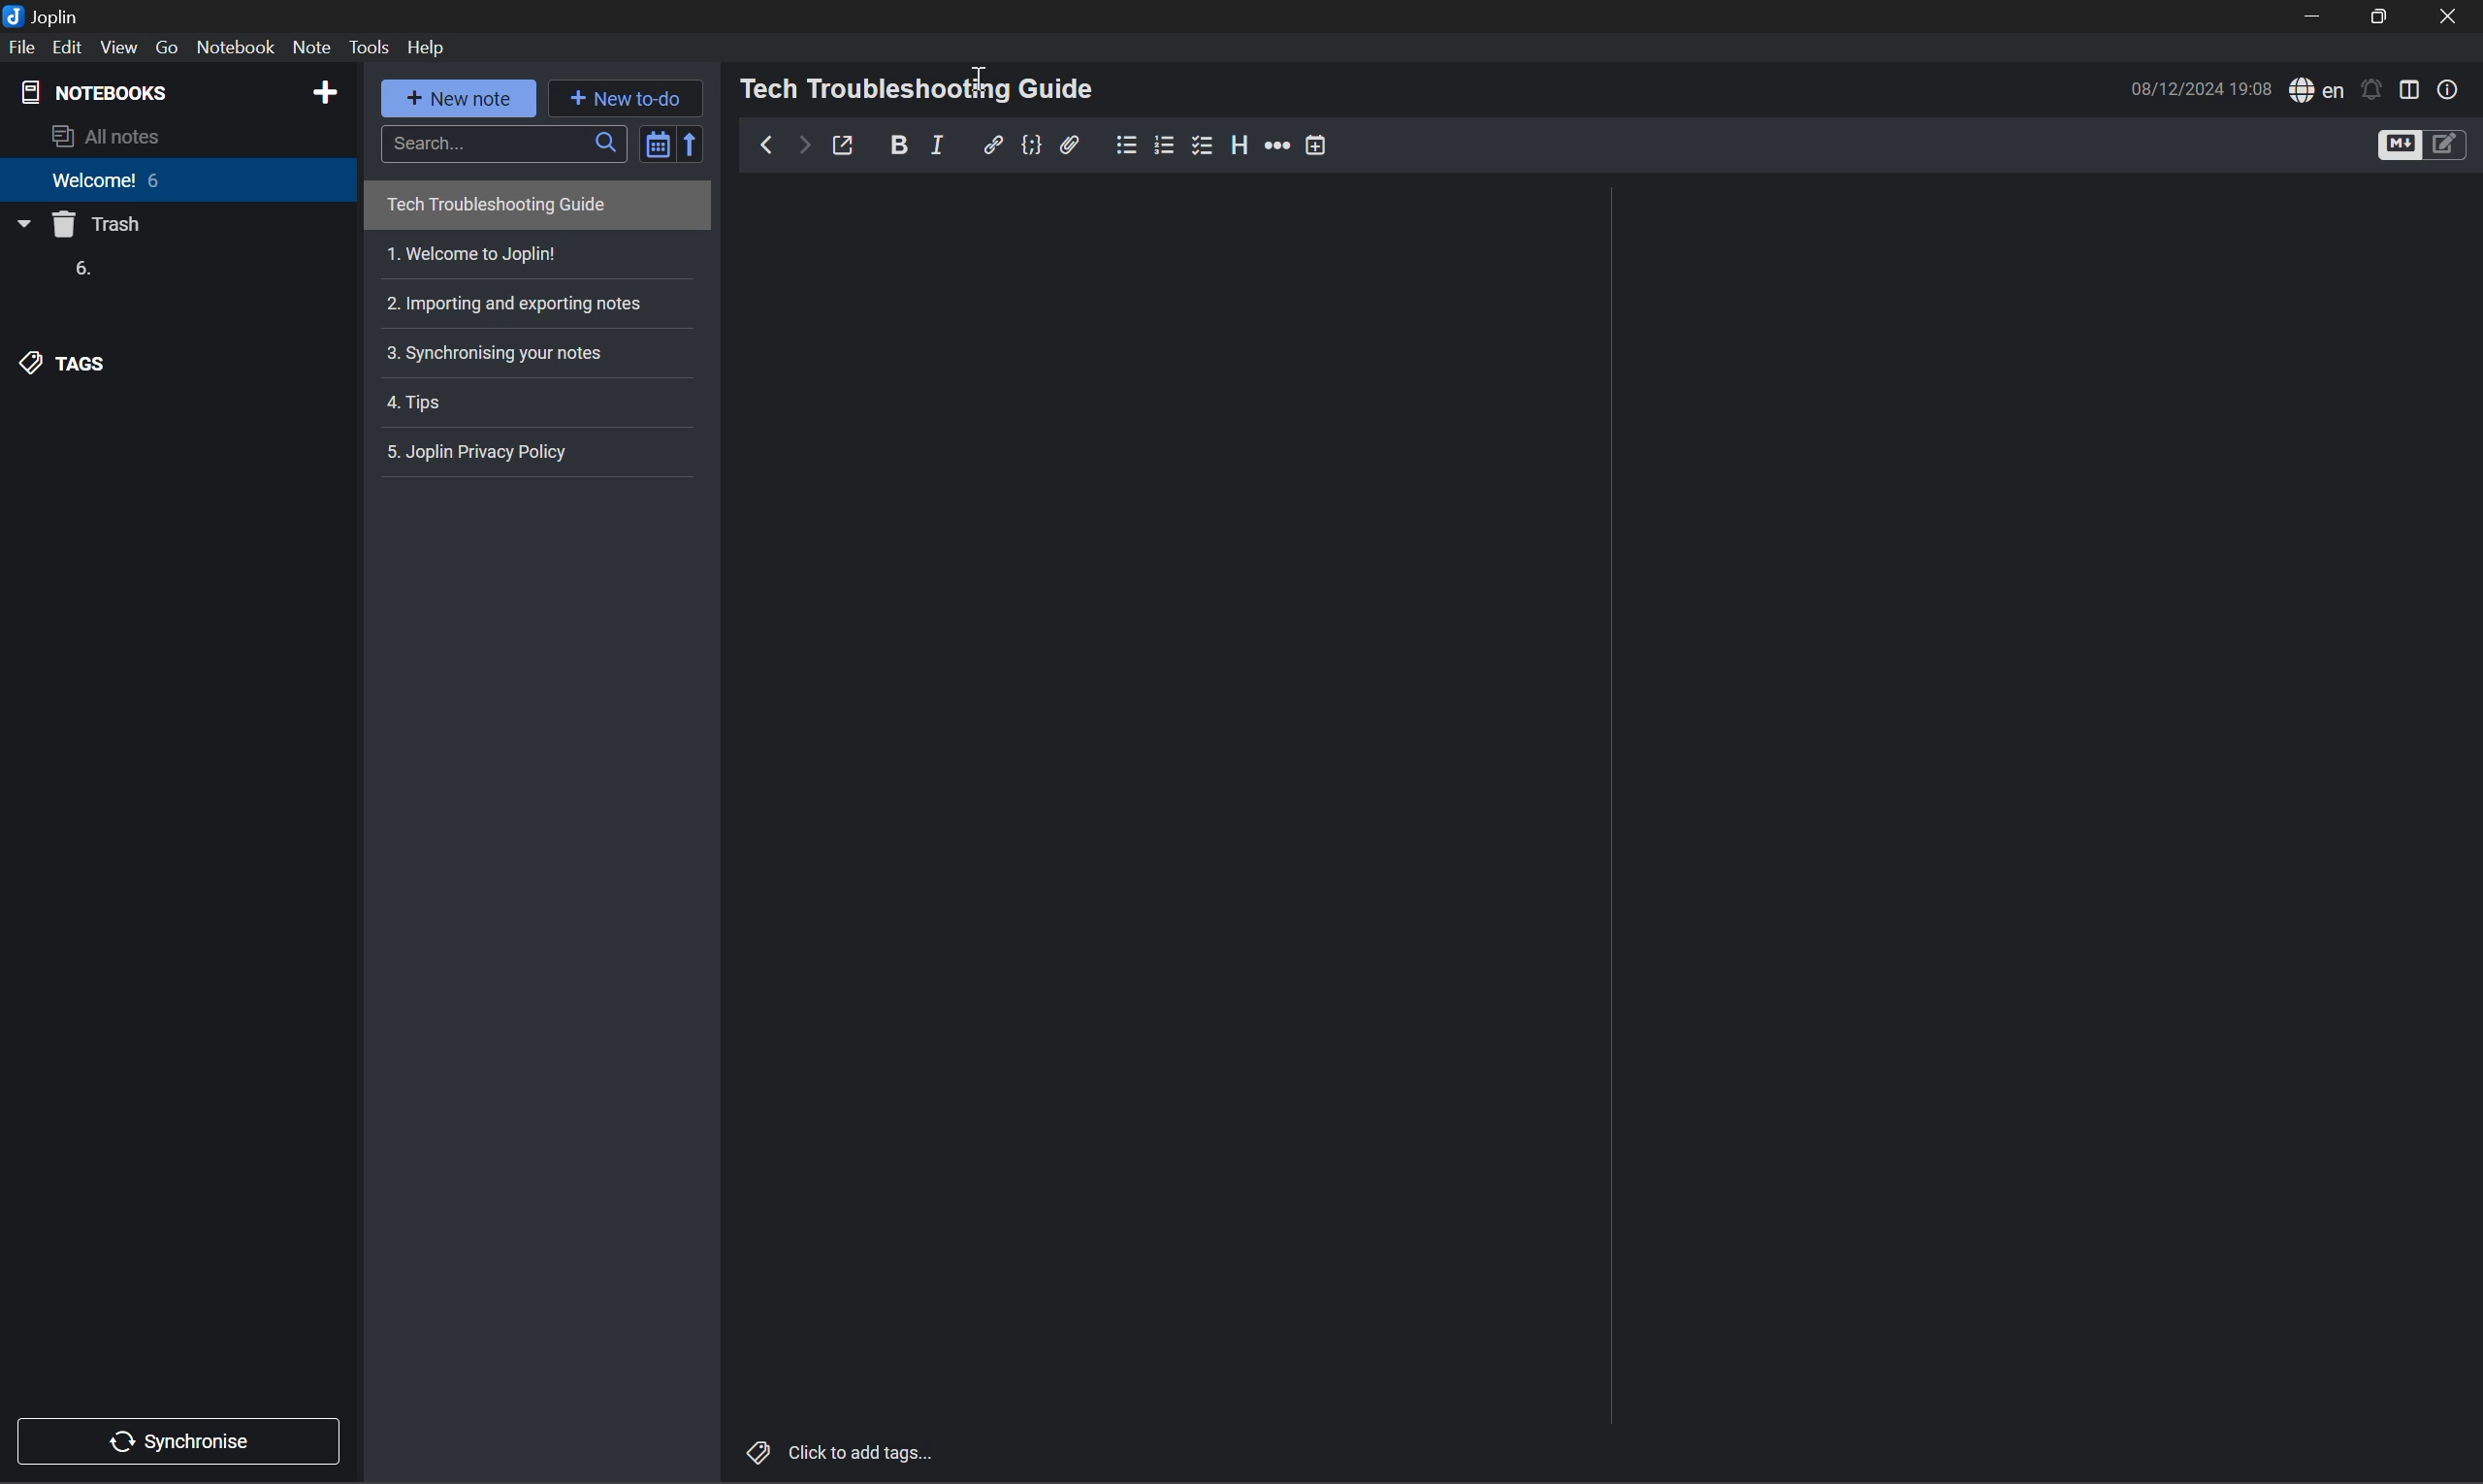  I want to click on Numbered list, so click(1166, 144).